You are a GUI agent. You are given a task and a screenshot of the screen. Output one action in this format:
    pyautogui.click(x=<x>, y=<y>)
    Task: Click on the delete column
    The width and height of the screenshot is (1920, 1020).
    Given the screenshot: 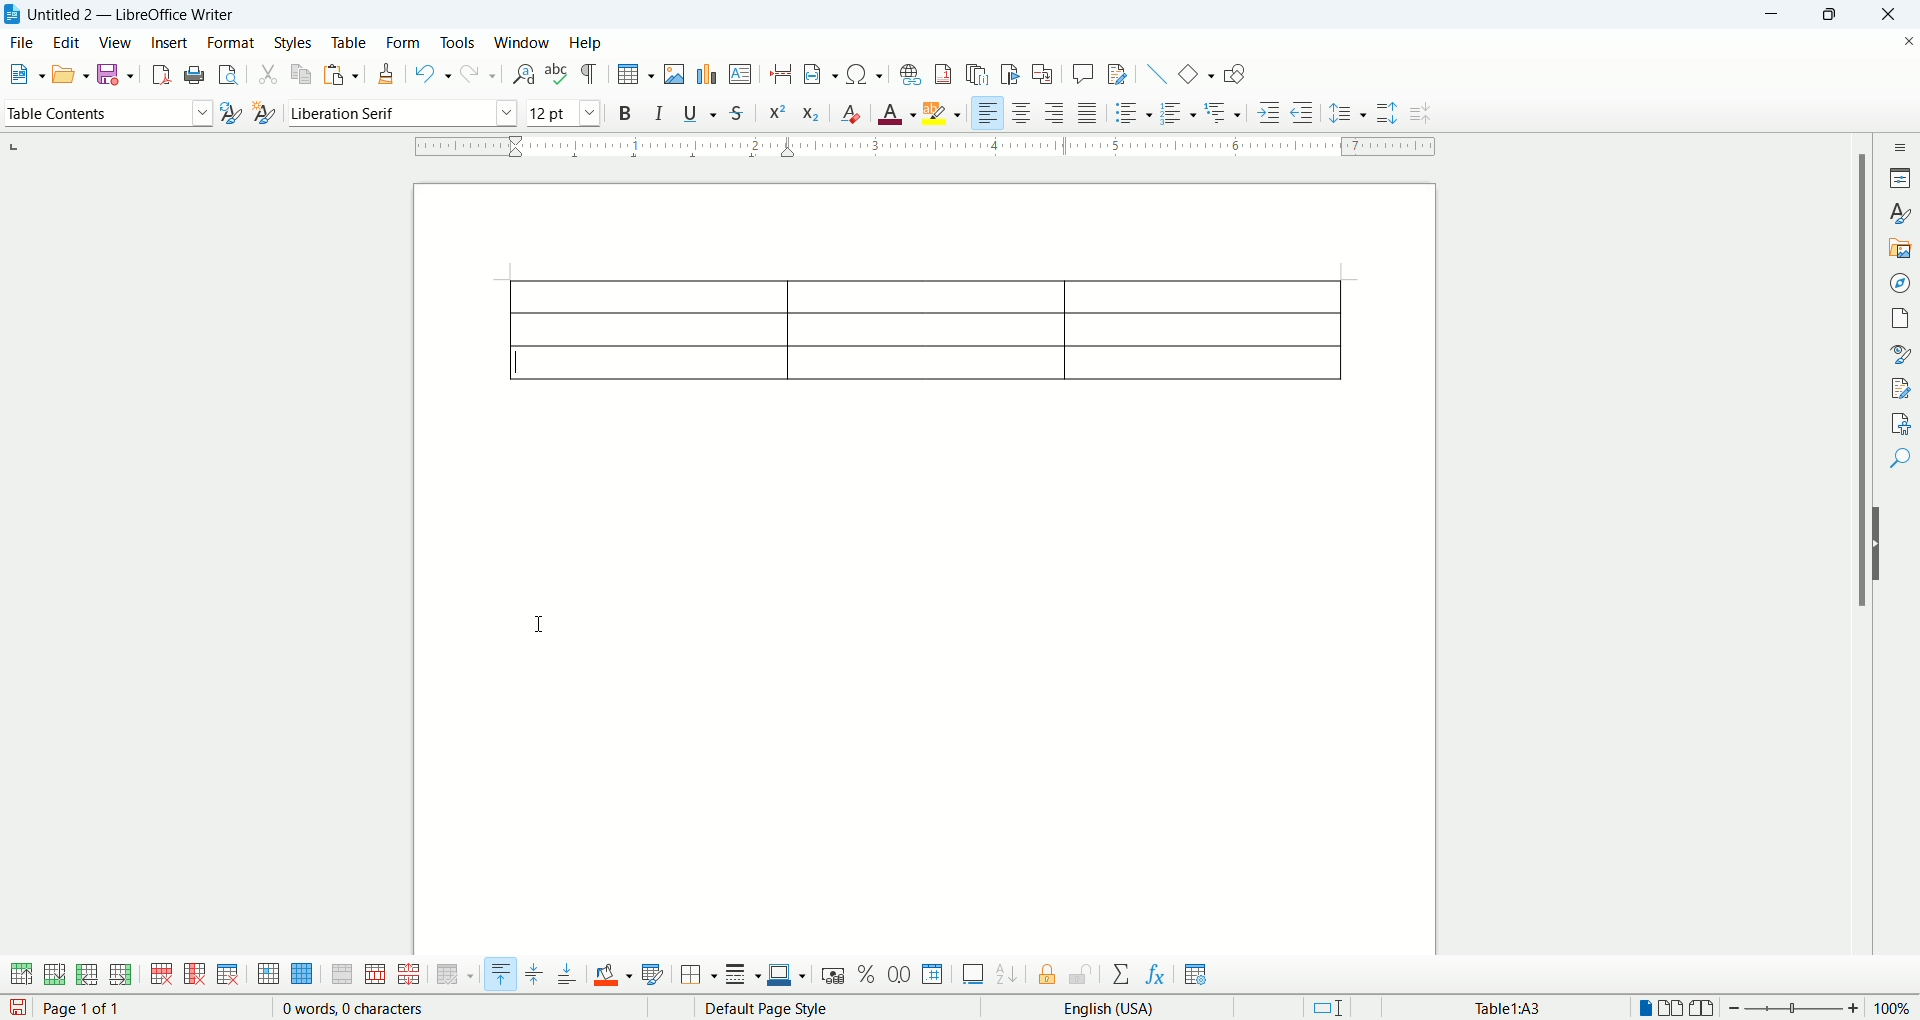 What is the action you would take?
    pyautogui.click(x=195, y=974)
    